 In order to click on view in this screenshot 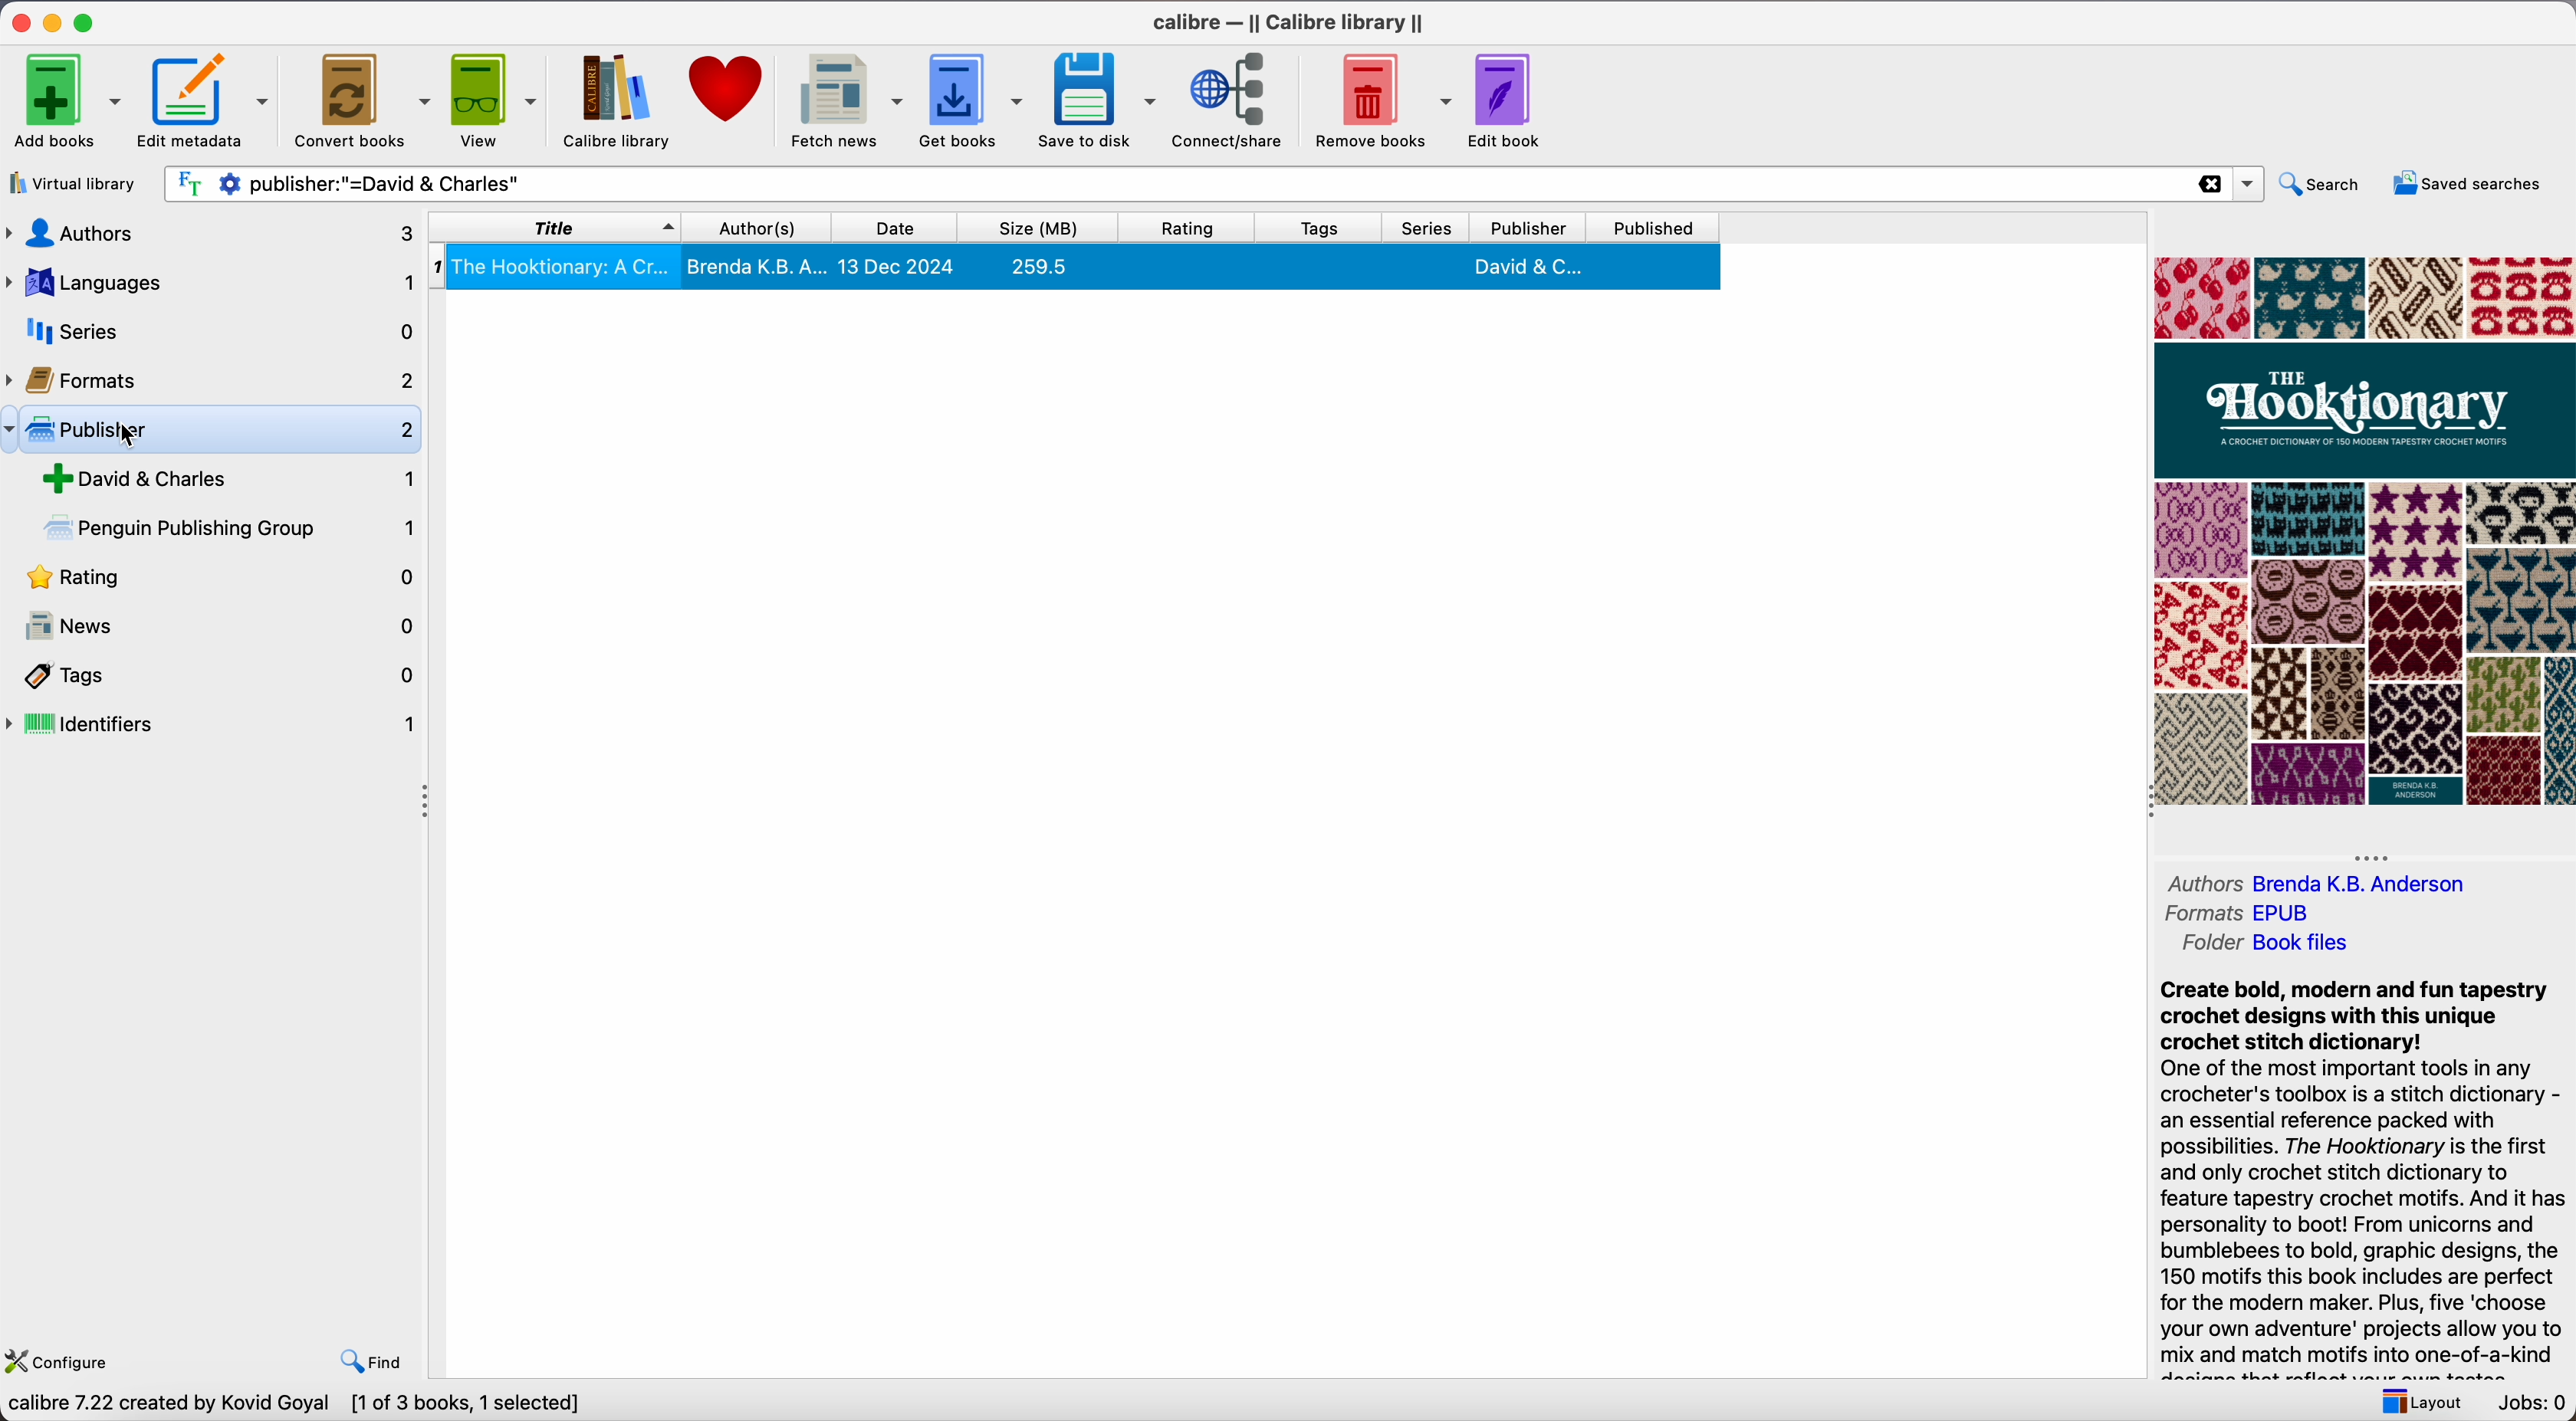, I will do `click(496, 100)`.